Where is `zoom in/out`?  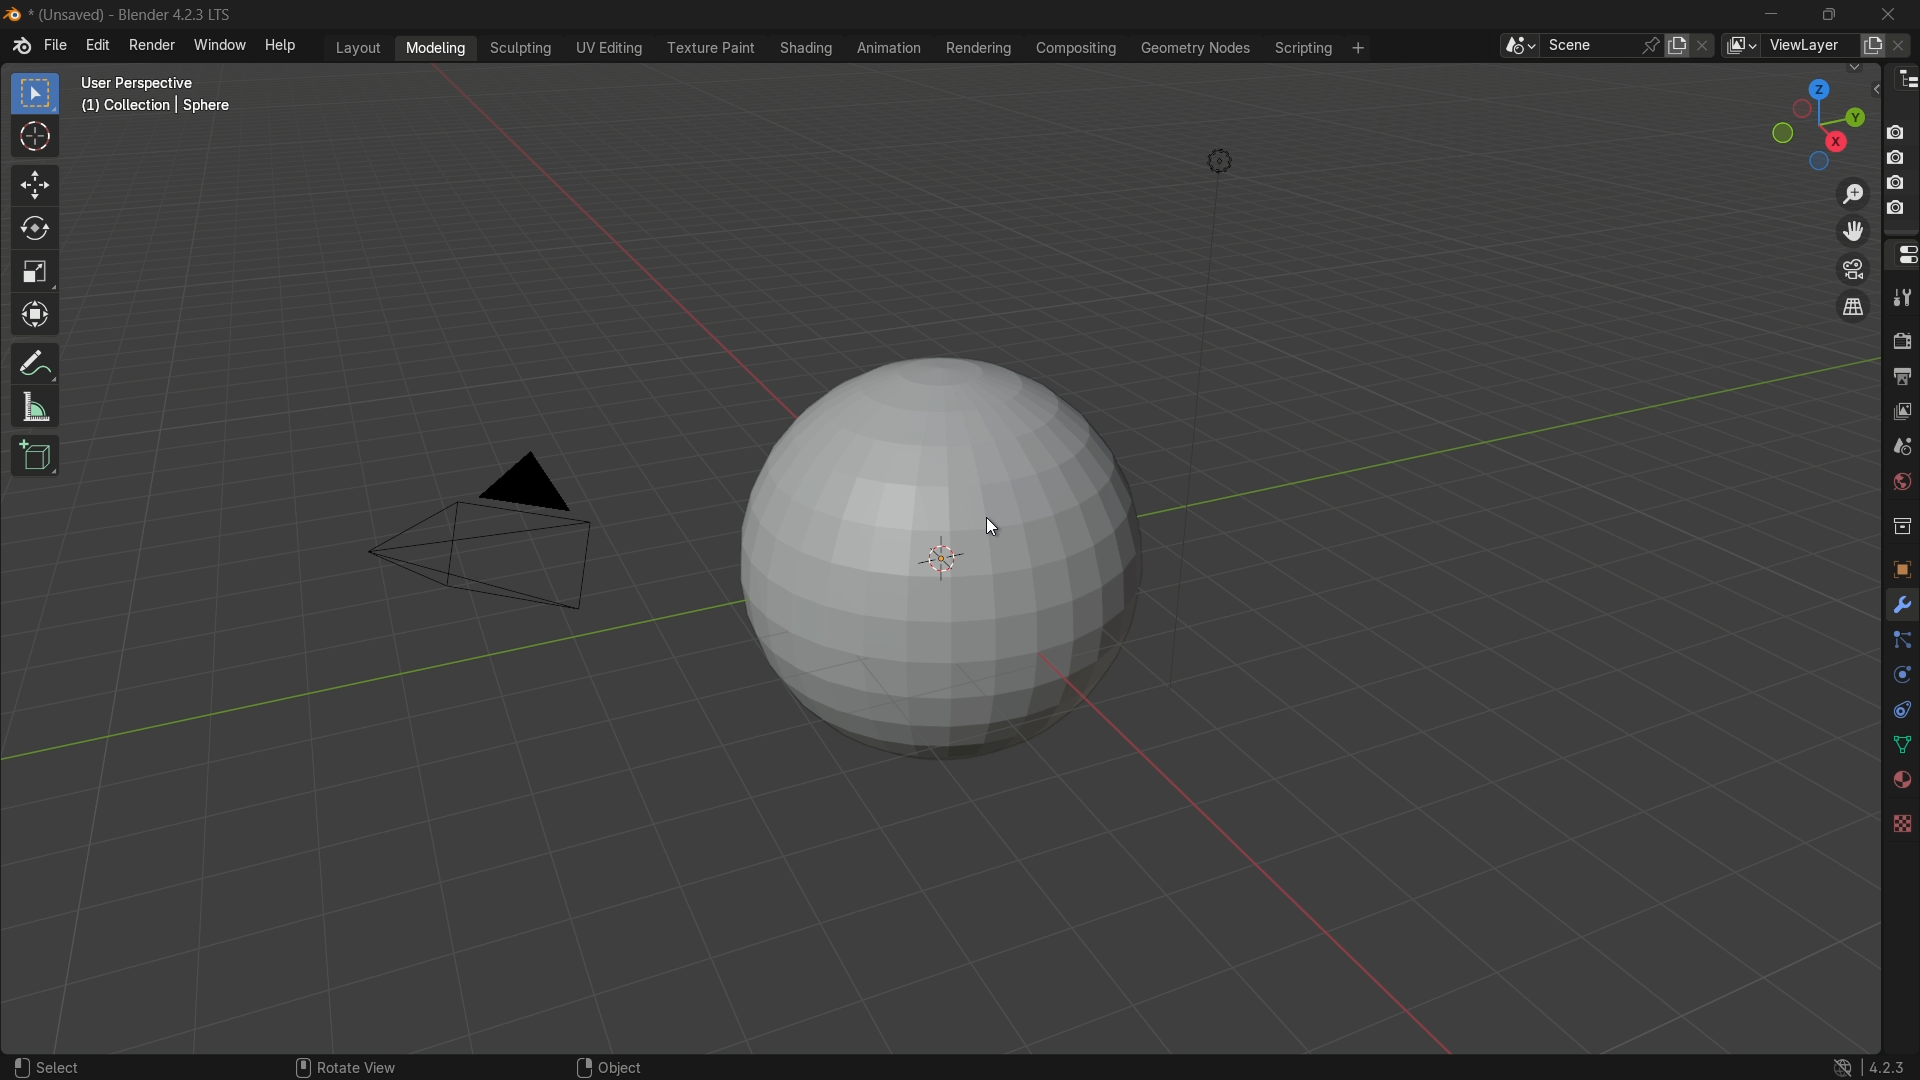
zoom in/out is located at coordinates (1852, 195).